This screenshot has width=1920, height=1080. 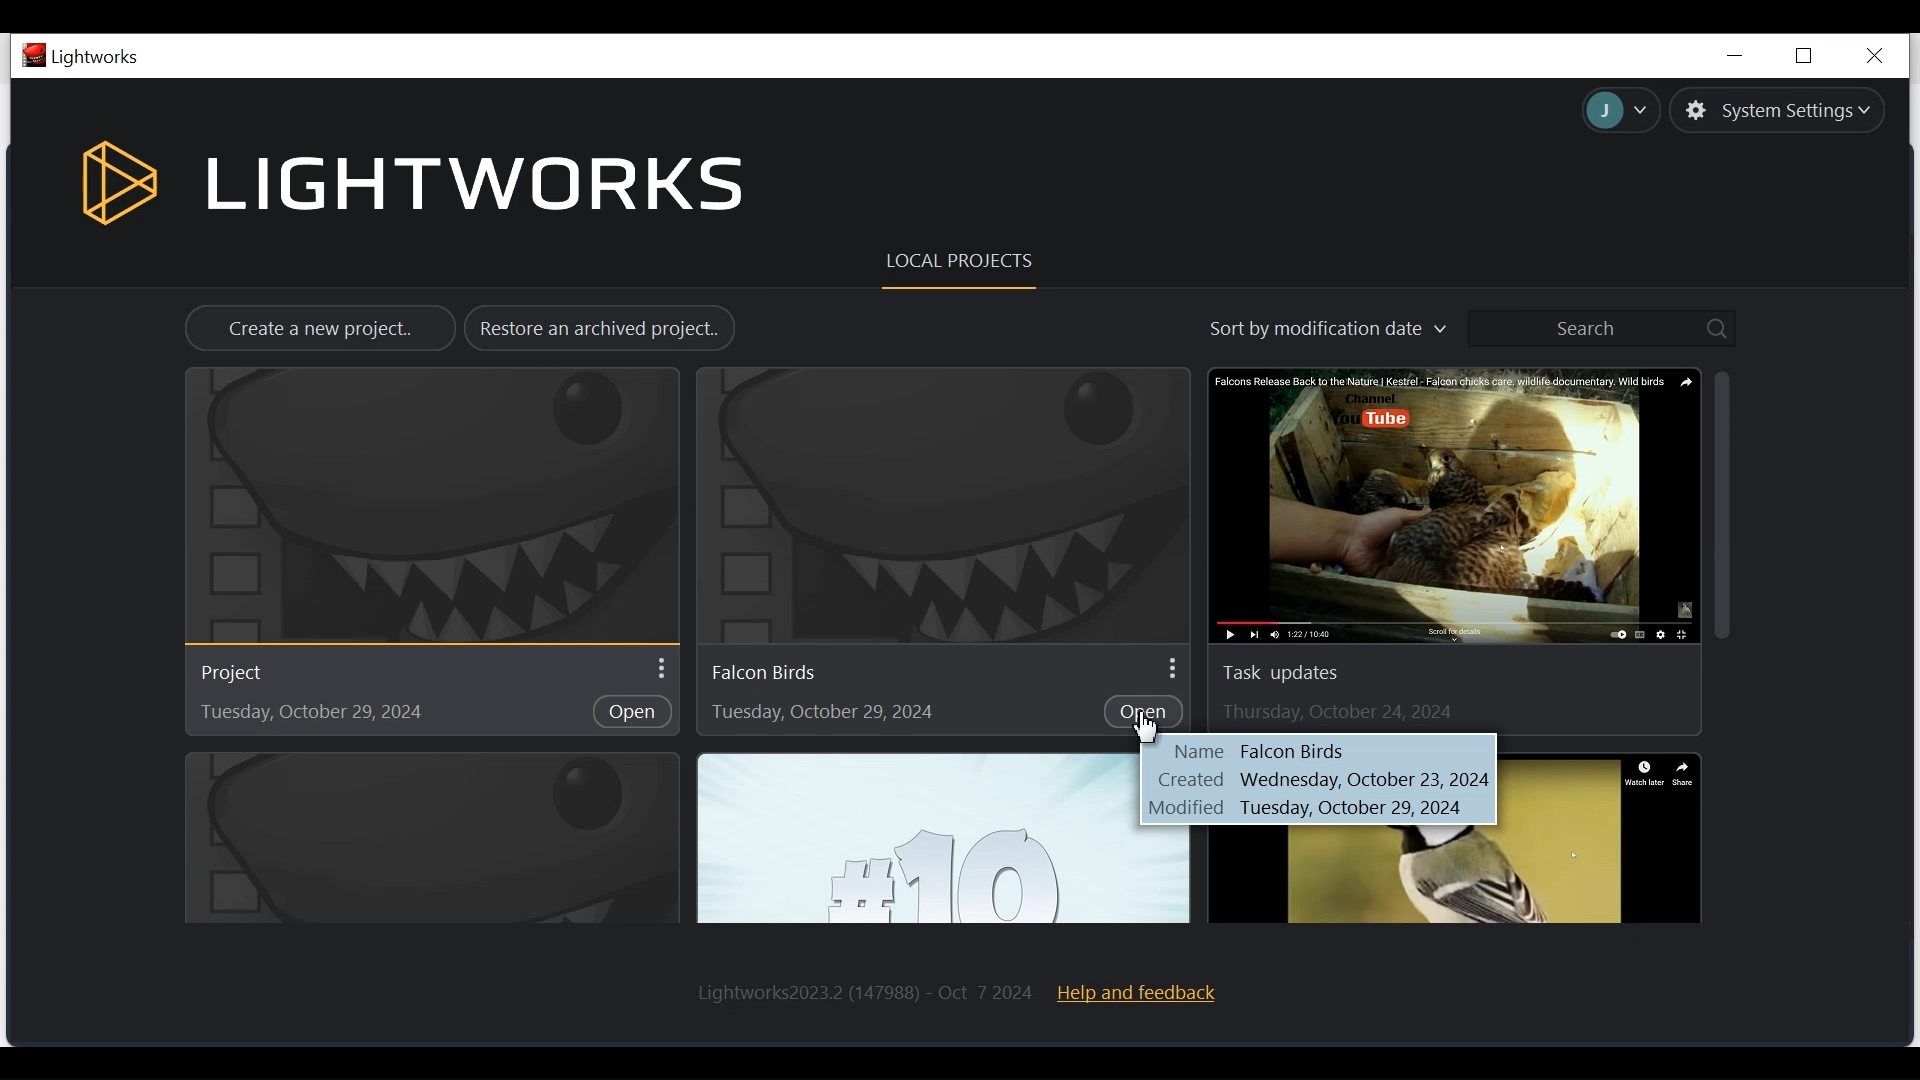 I want to click on Thursday, so click(x=1340, y=713).